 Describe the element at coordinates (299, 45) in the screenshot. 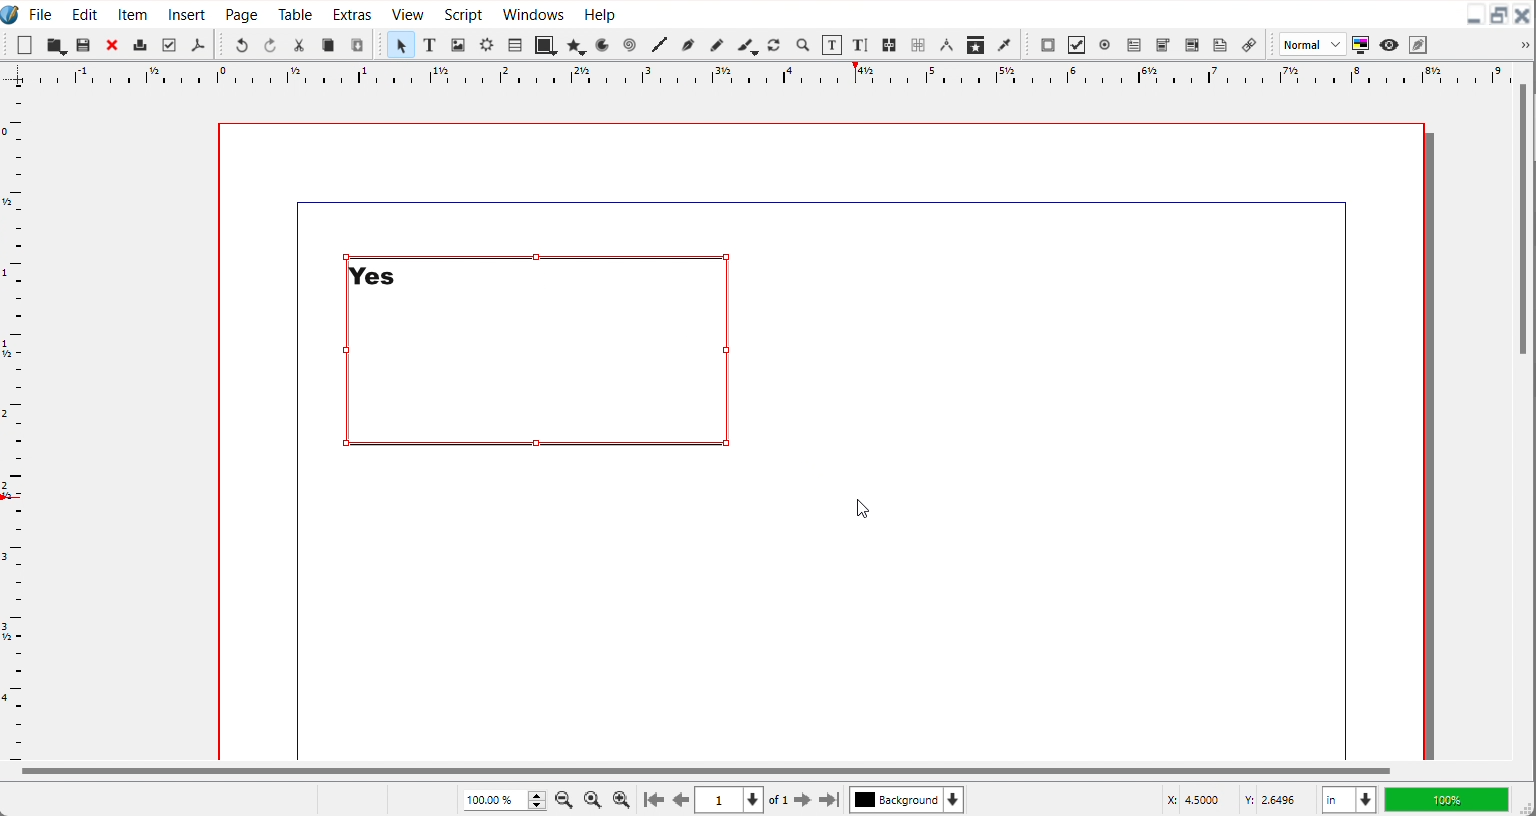

I see `Cut` at that location.